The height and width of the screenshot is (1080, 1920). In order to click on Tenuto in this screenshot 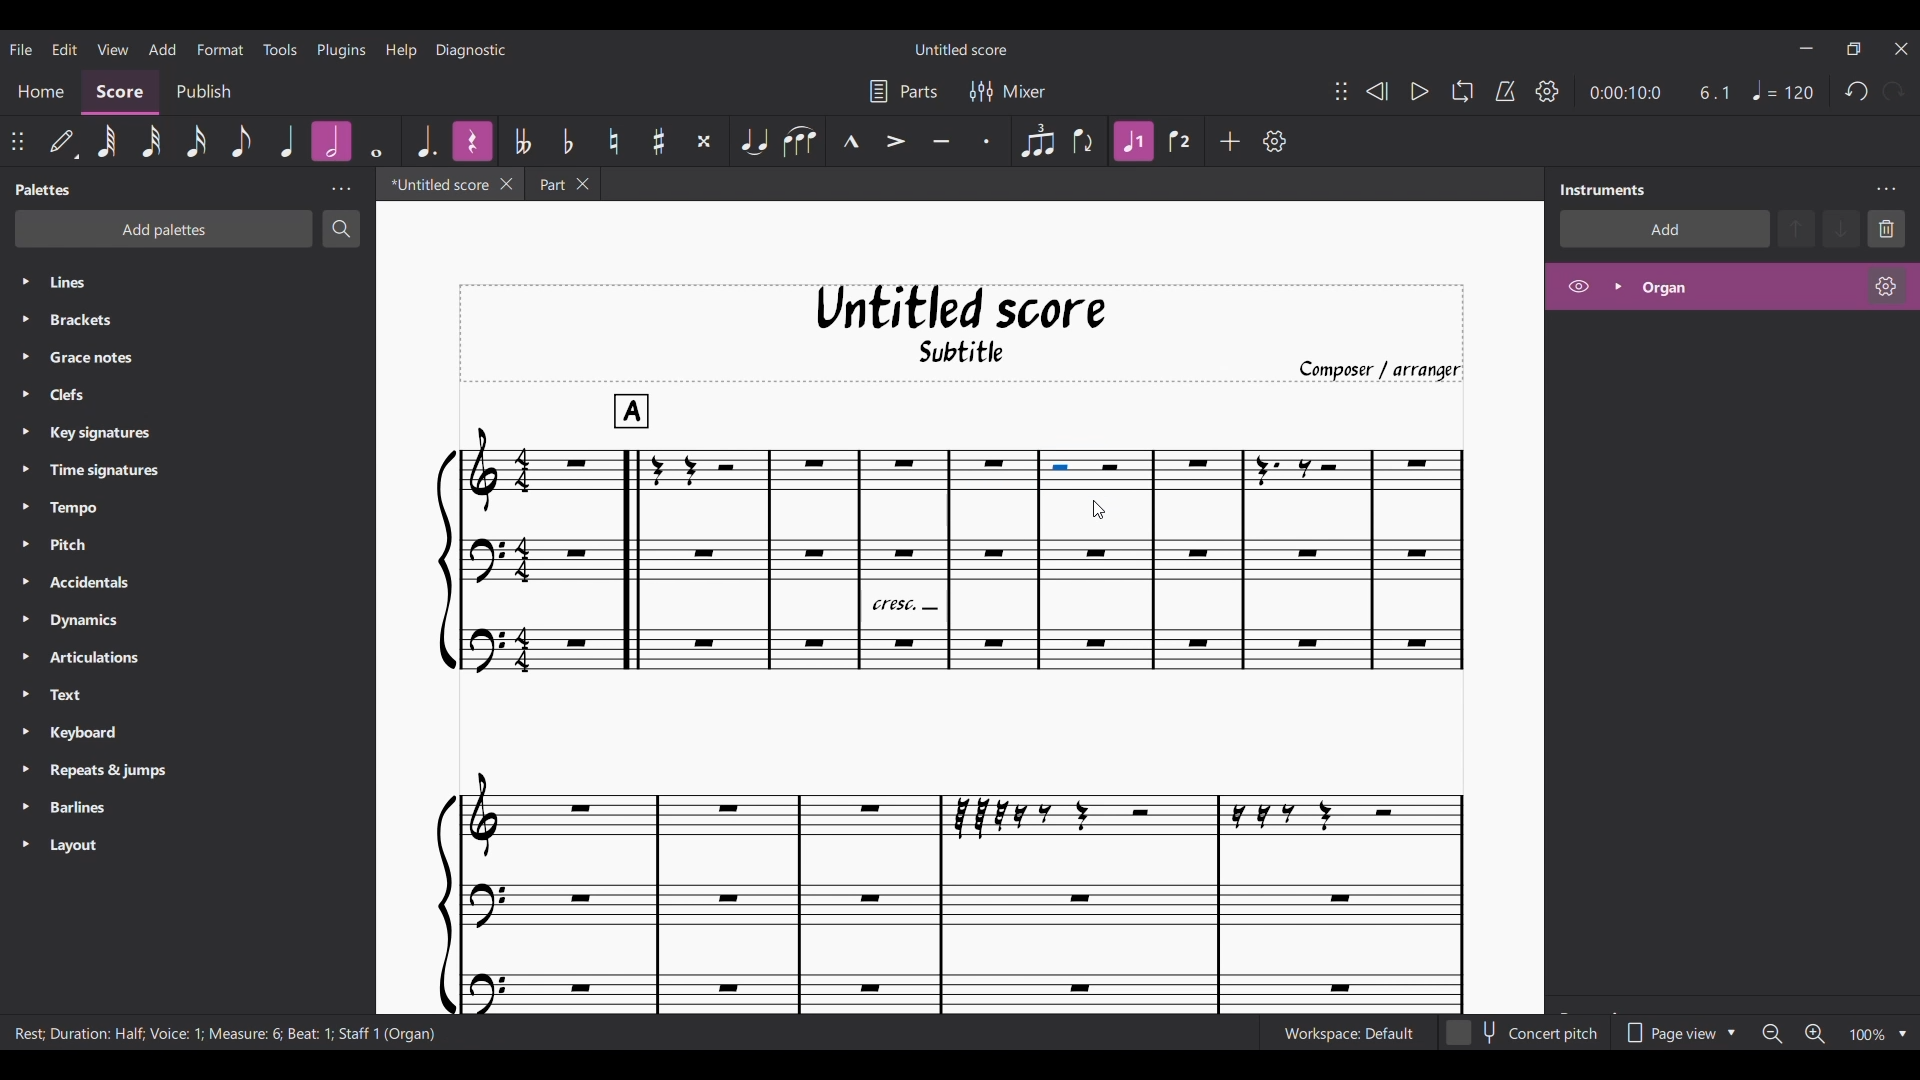, I will do `click(942, 142)`.